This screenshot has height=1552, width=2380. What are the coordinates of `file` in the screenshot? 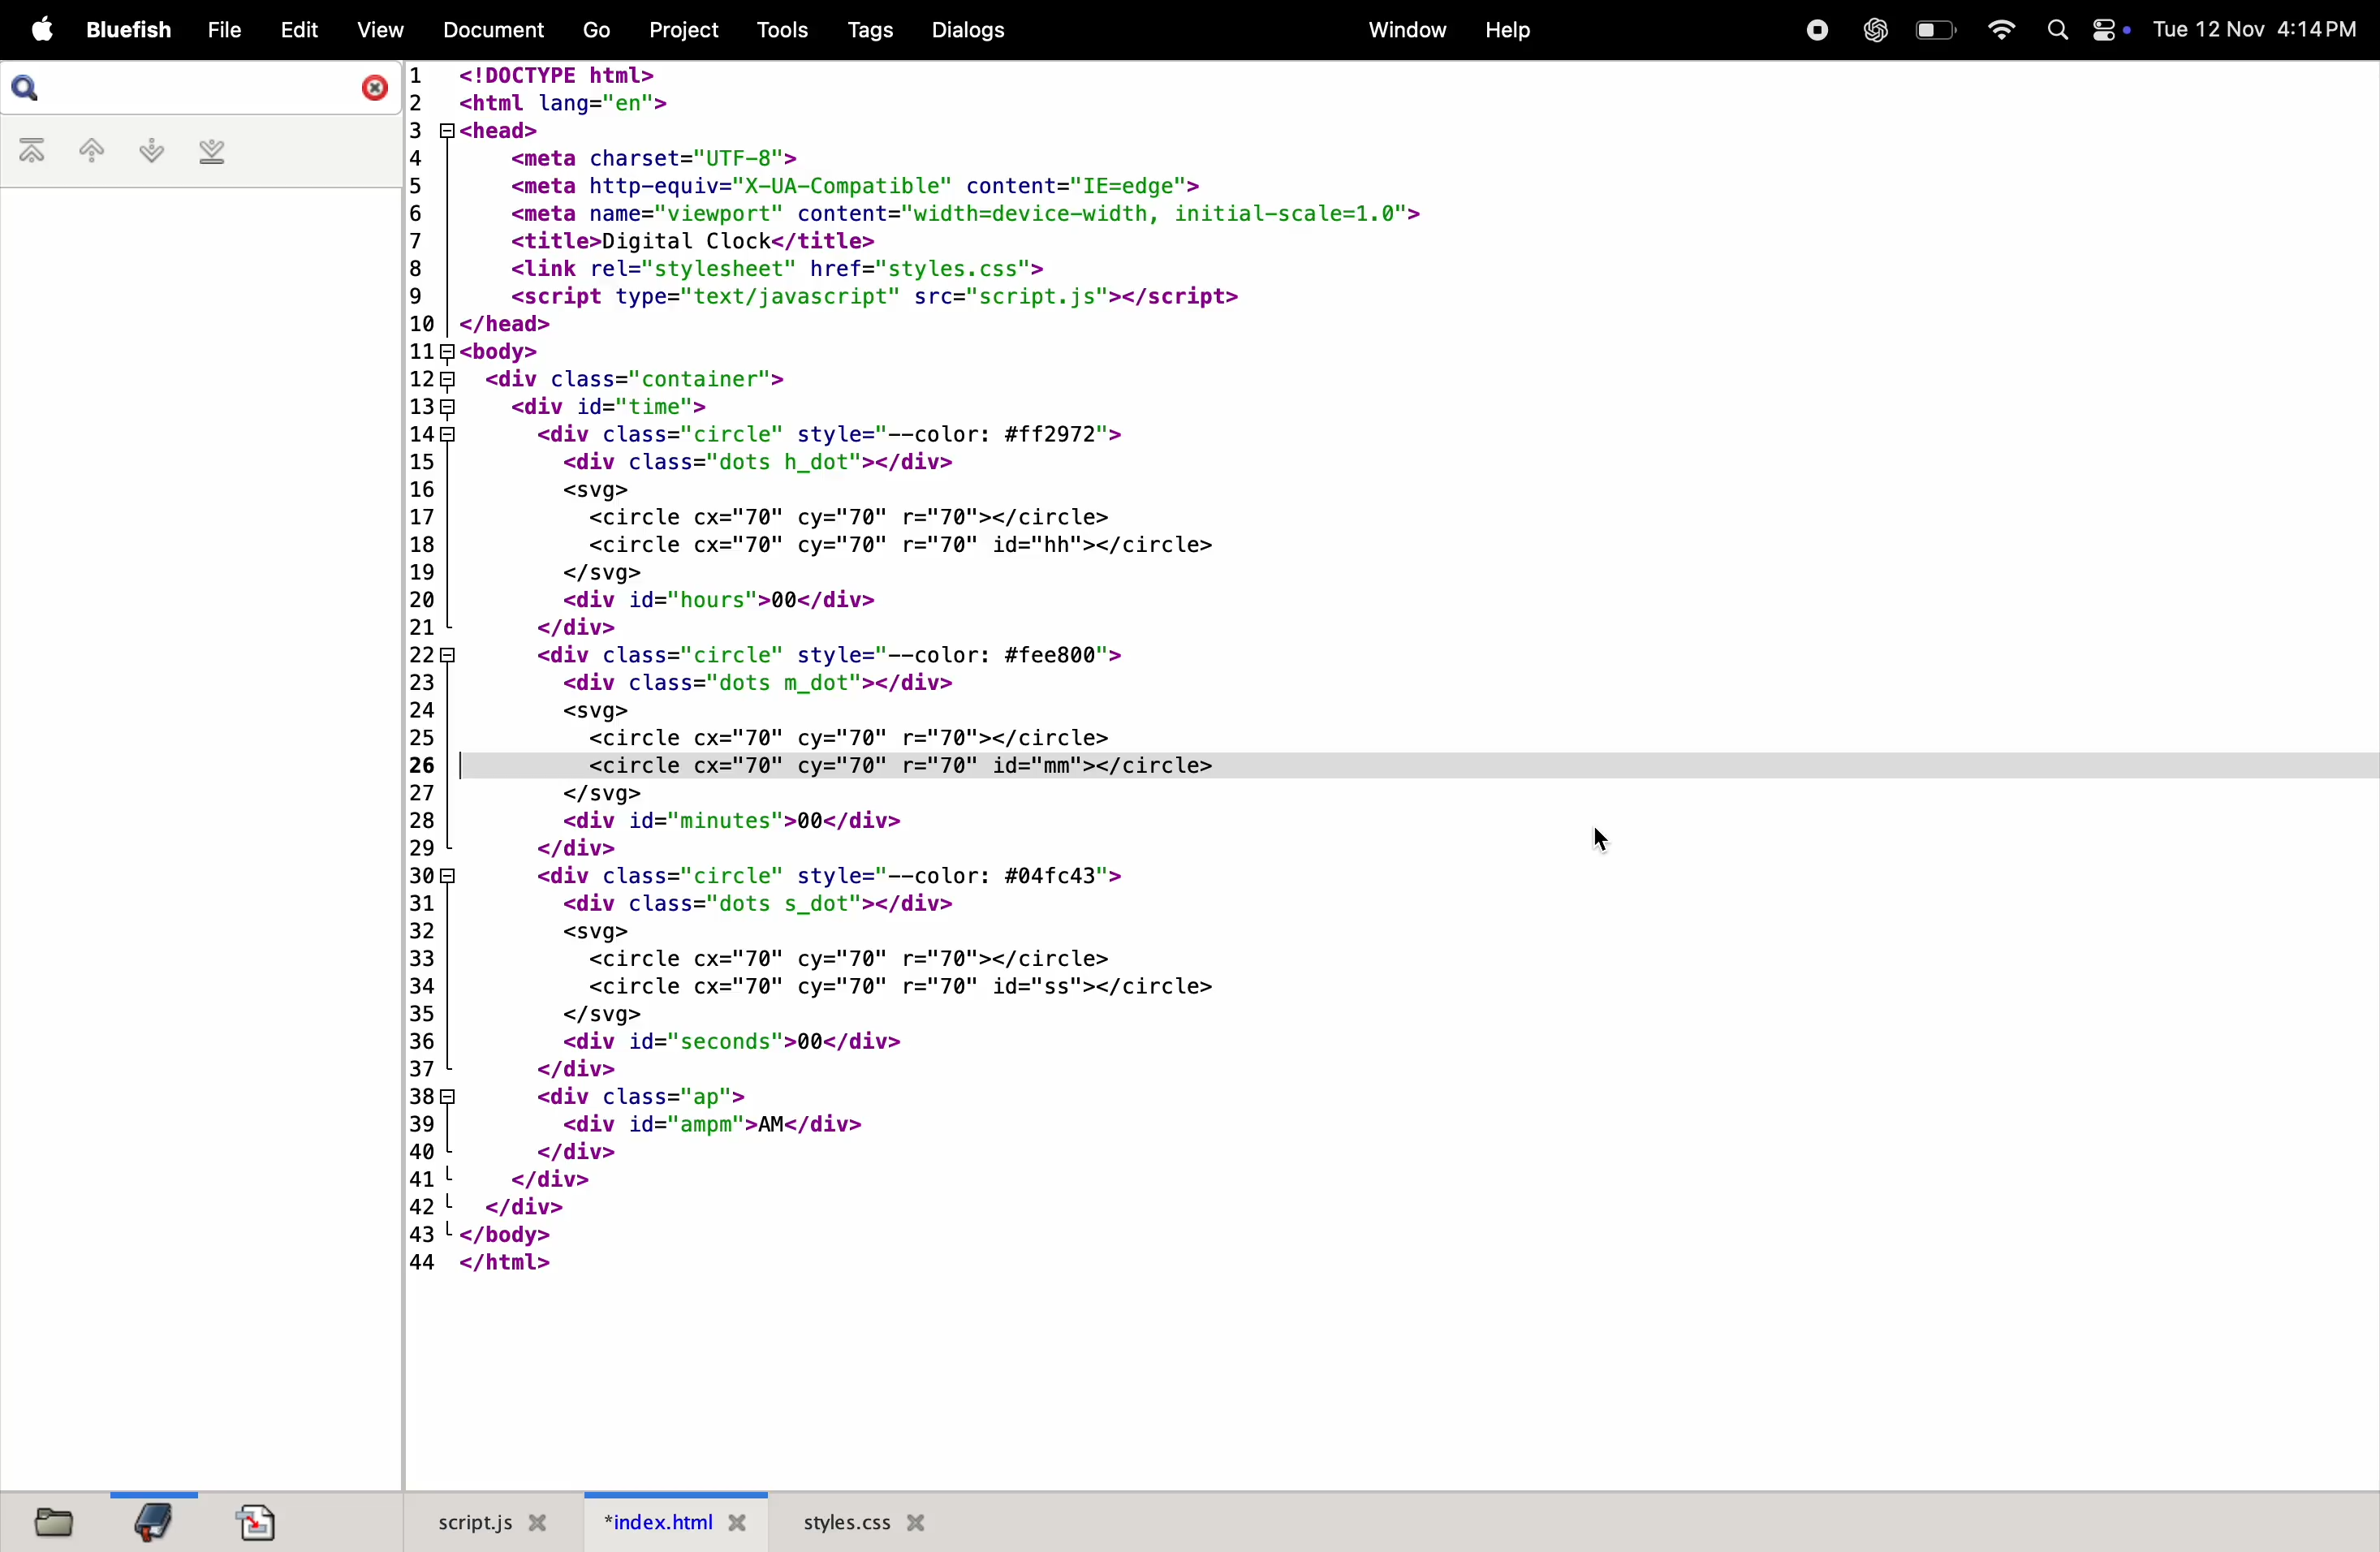 It's located at (61, 1521).